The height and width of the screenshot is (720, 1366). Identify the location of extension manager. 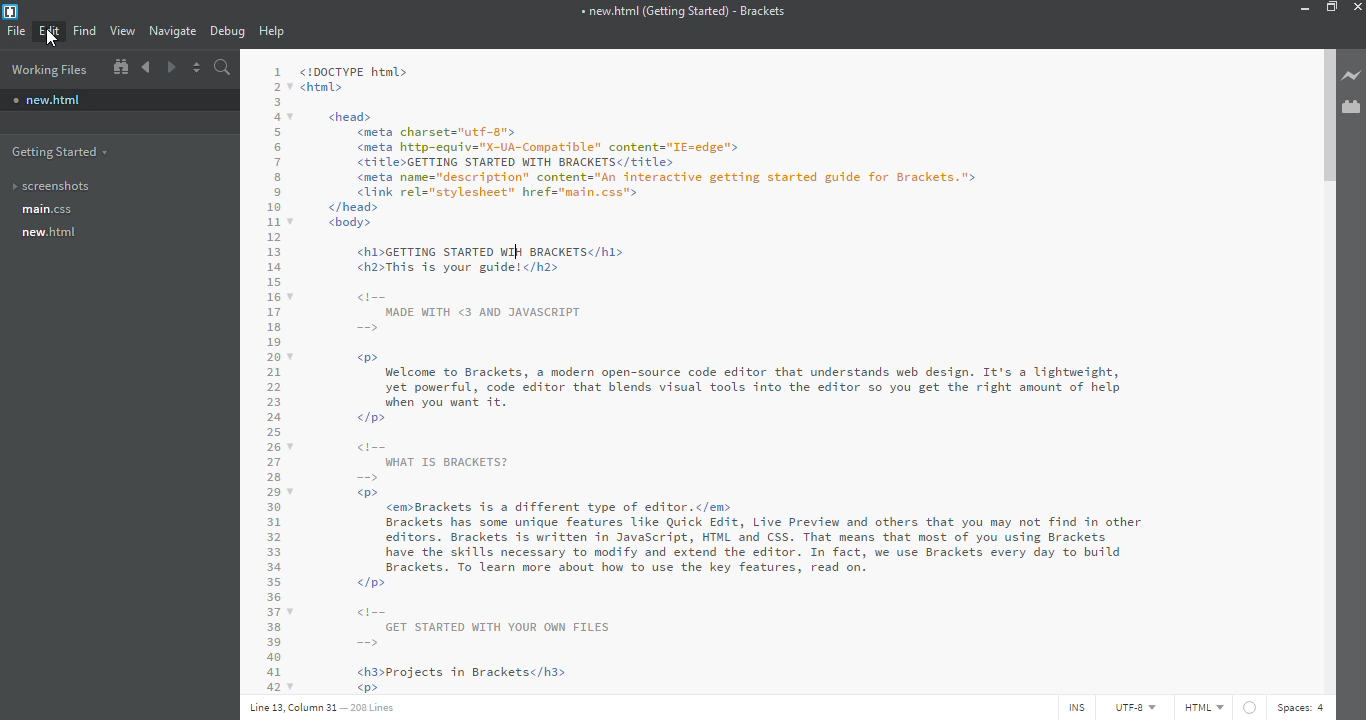
(1351, 106).